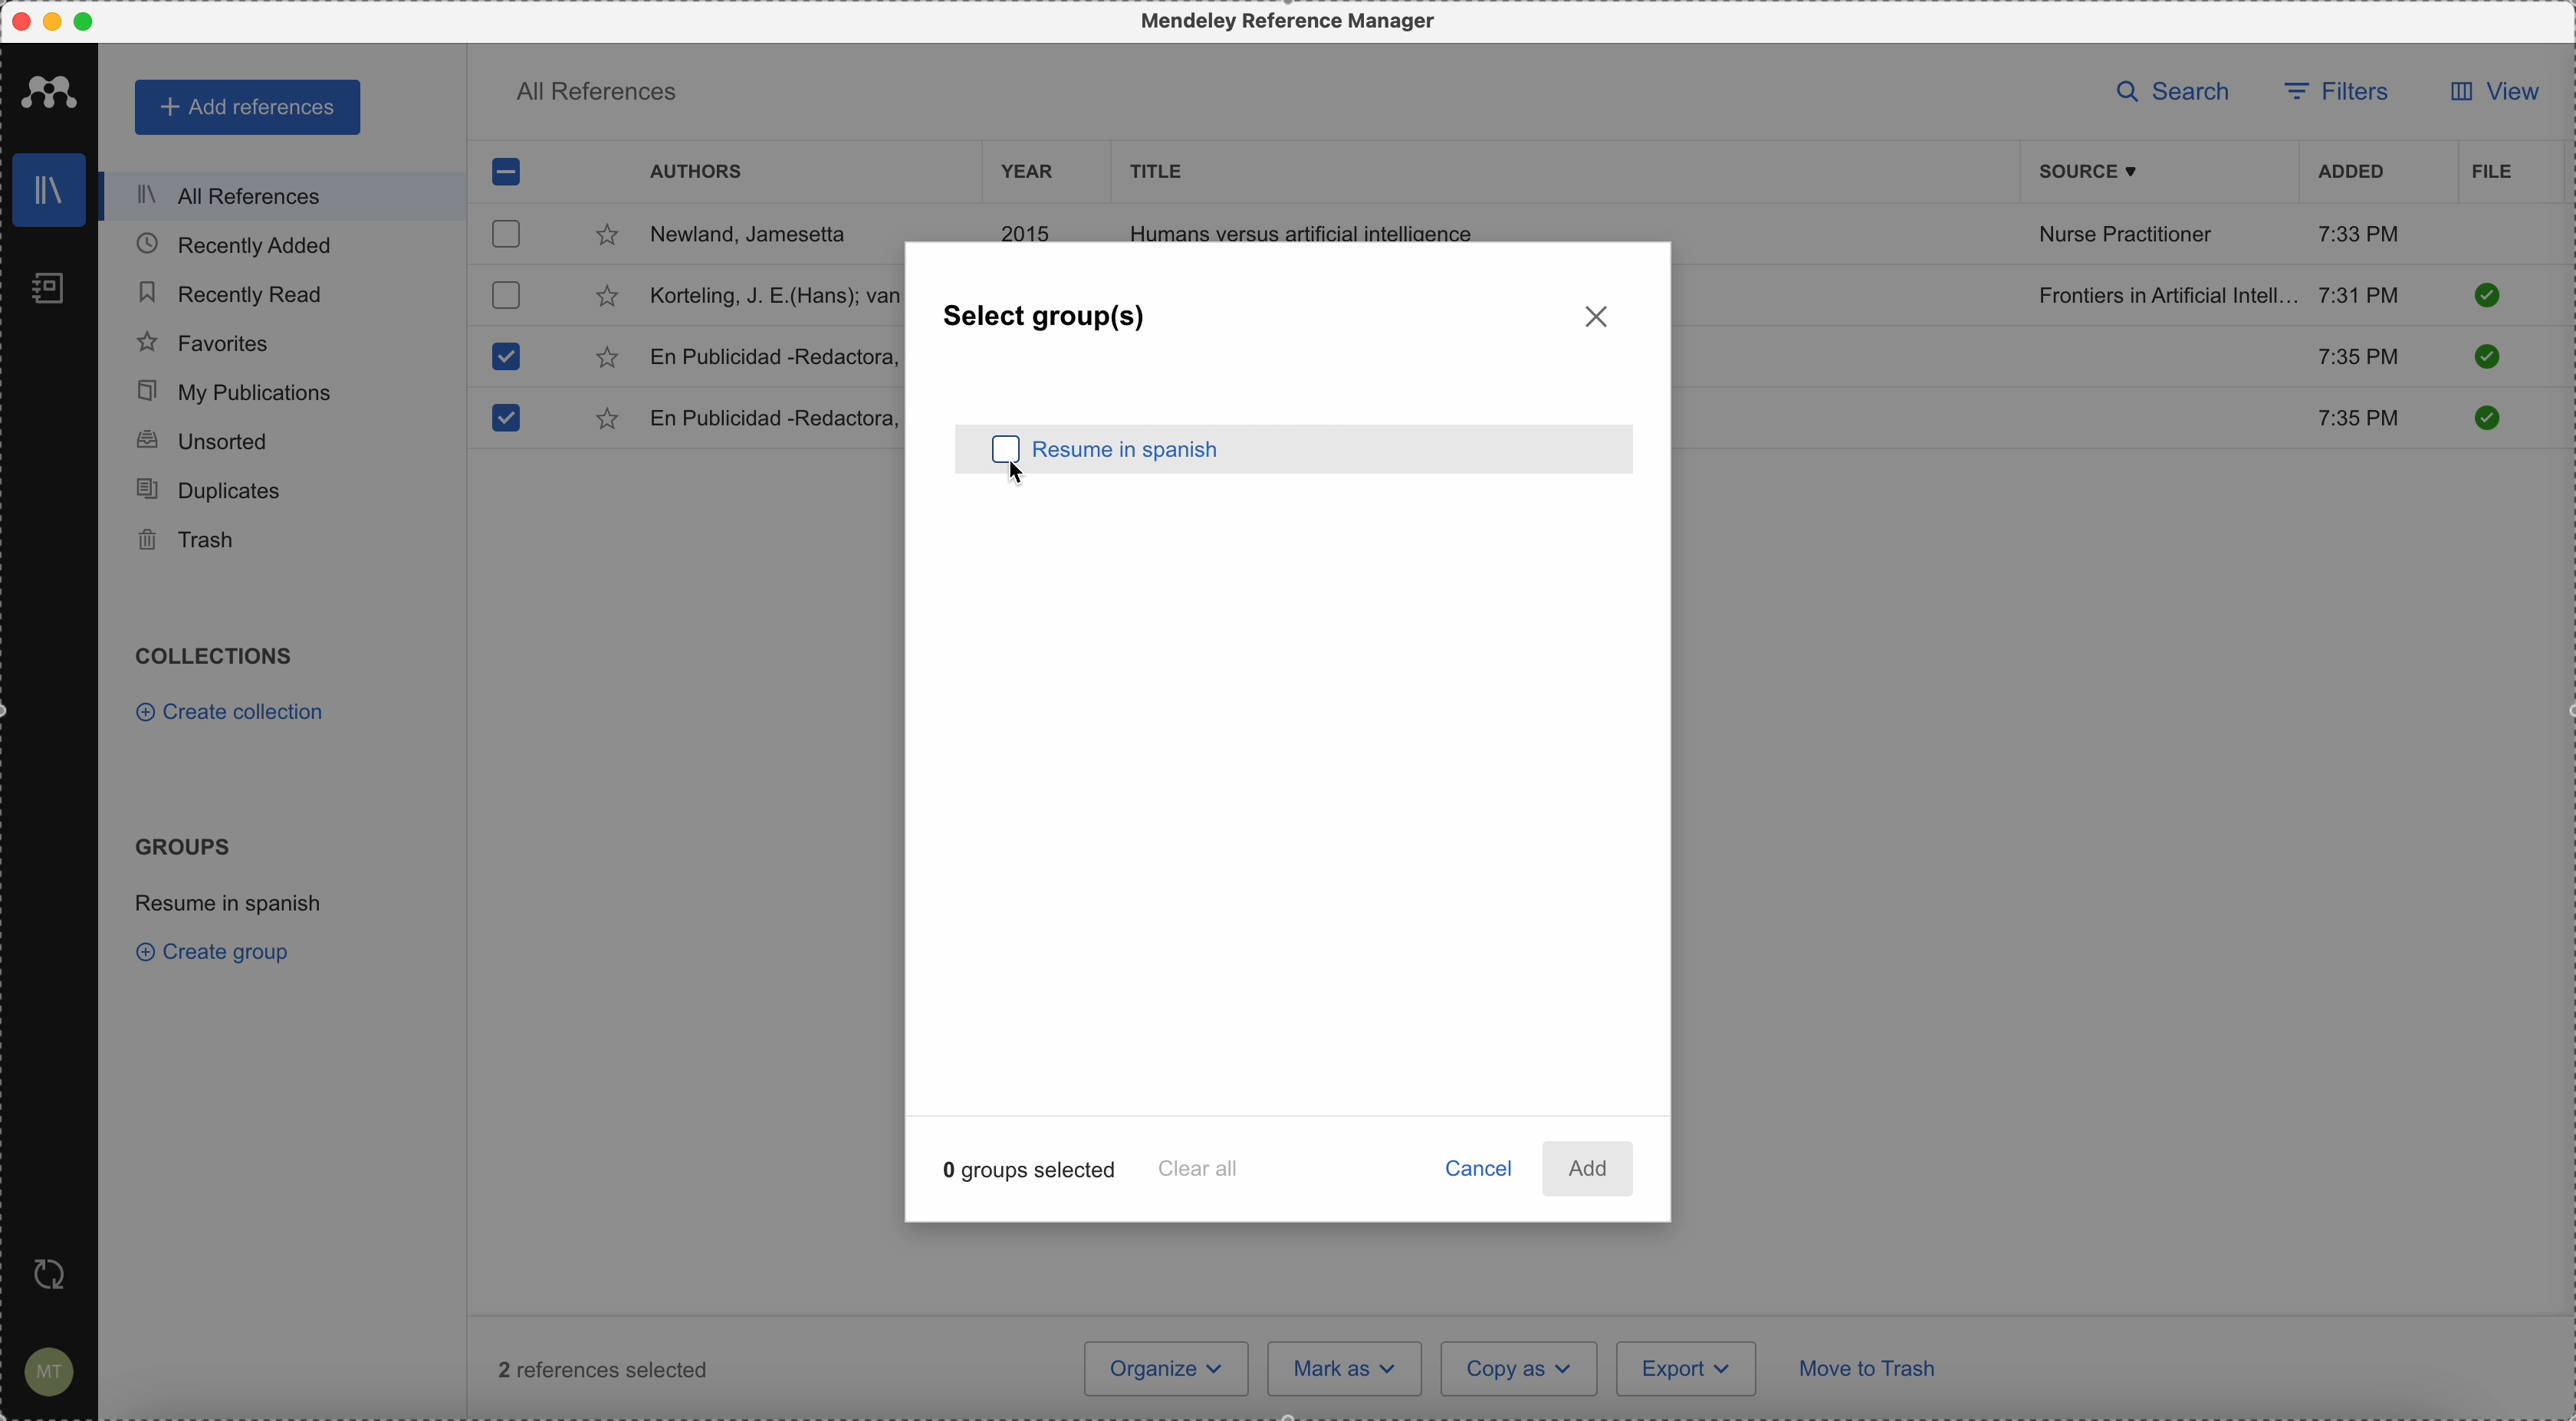 The height and width of the screenshot is (1421, 2576). What do you see at coordinates (1151, 169) in the screenshot?
I see `title` at bounding box center [1151, 169].